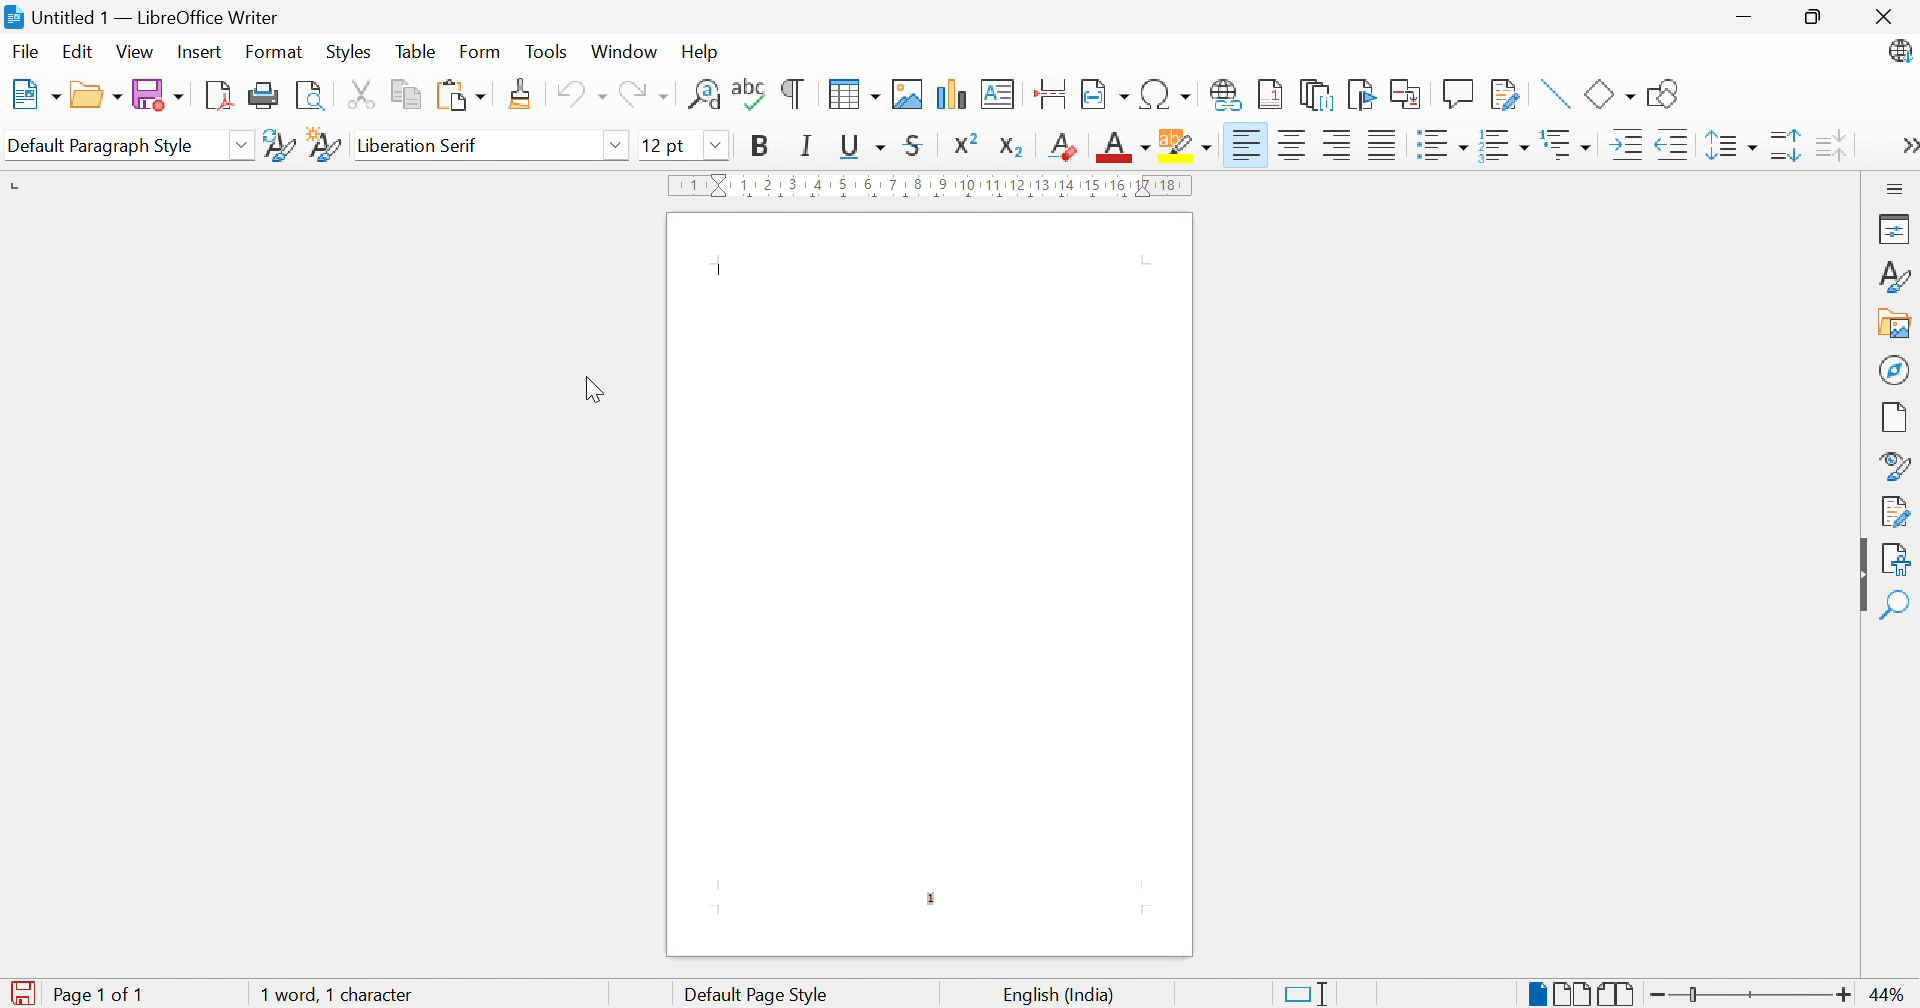 Image resolution: width=1920 pixels, height=1008 pixels. Describe the element at coordinates (1317, 96) in the screenshot. I see `Insert endnote` at that location.